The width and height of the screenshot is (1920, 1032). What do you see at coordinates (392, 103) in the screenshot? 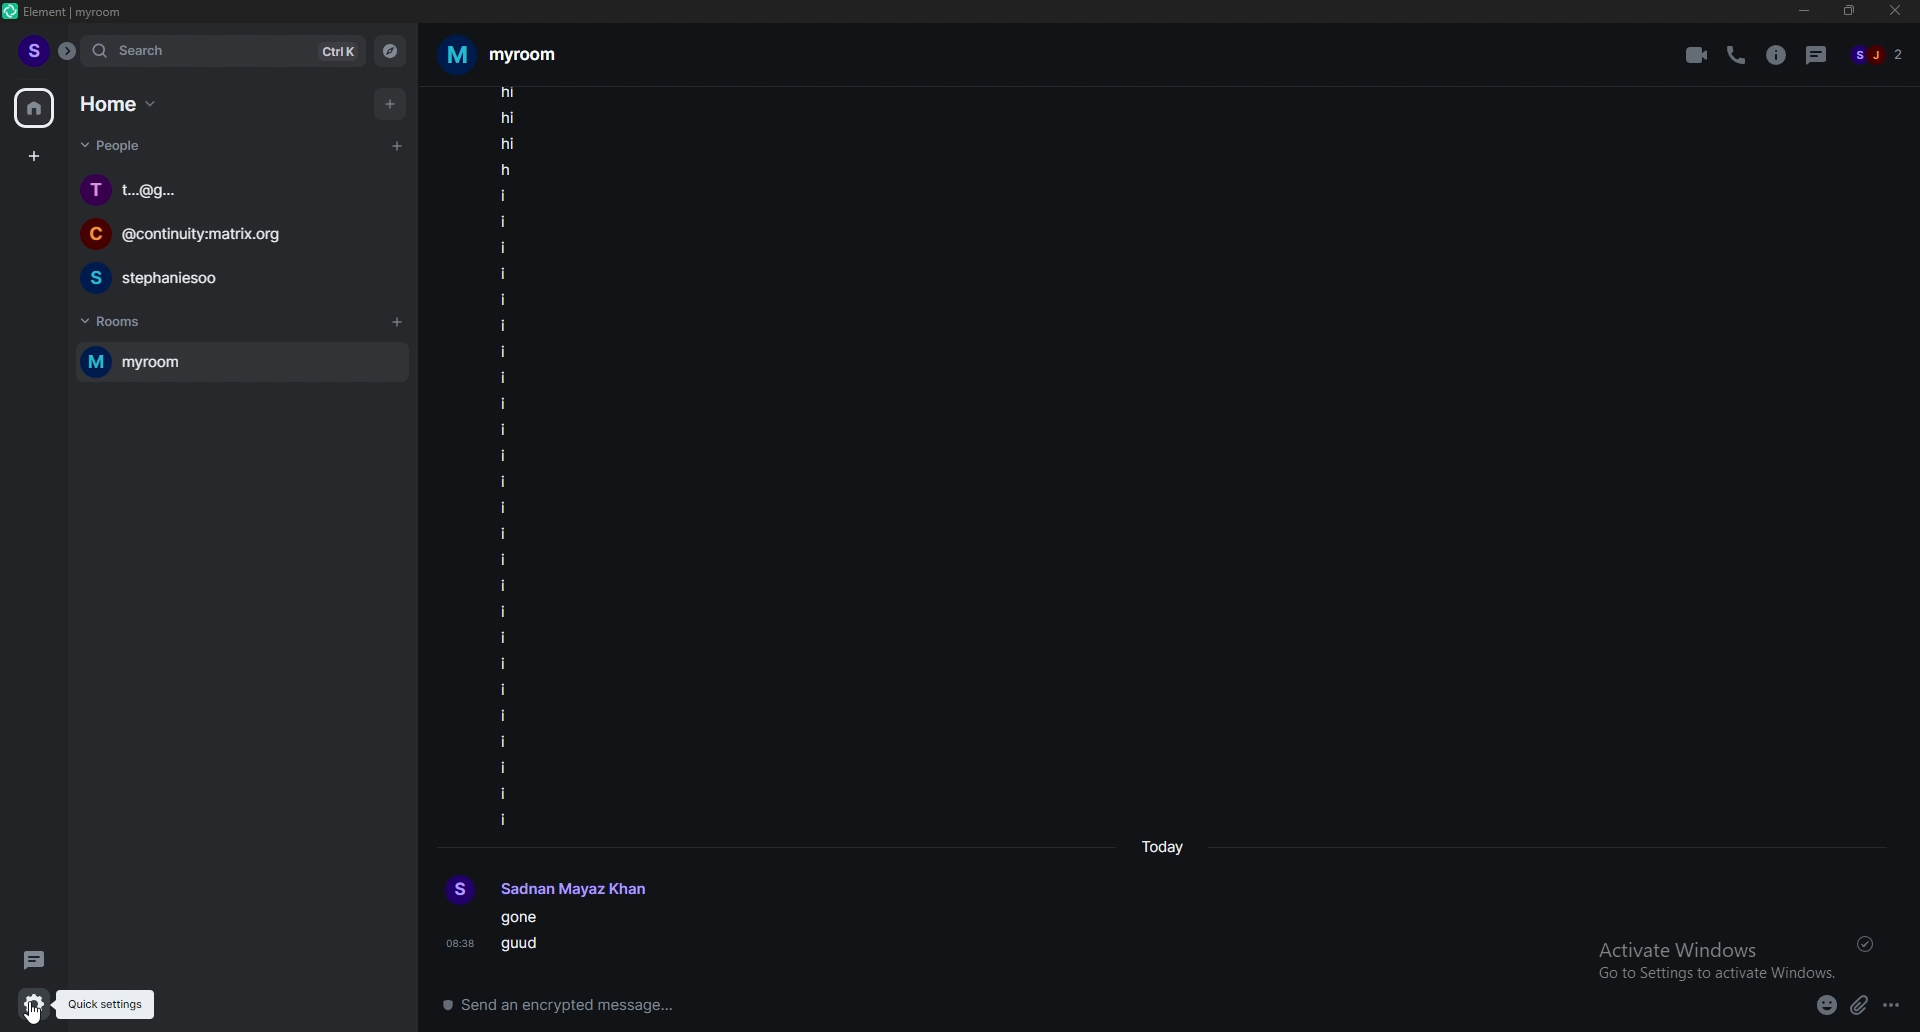
I see `add` at bounding box center [392, 103].